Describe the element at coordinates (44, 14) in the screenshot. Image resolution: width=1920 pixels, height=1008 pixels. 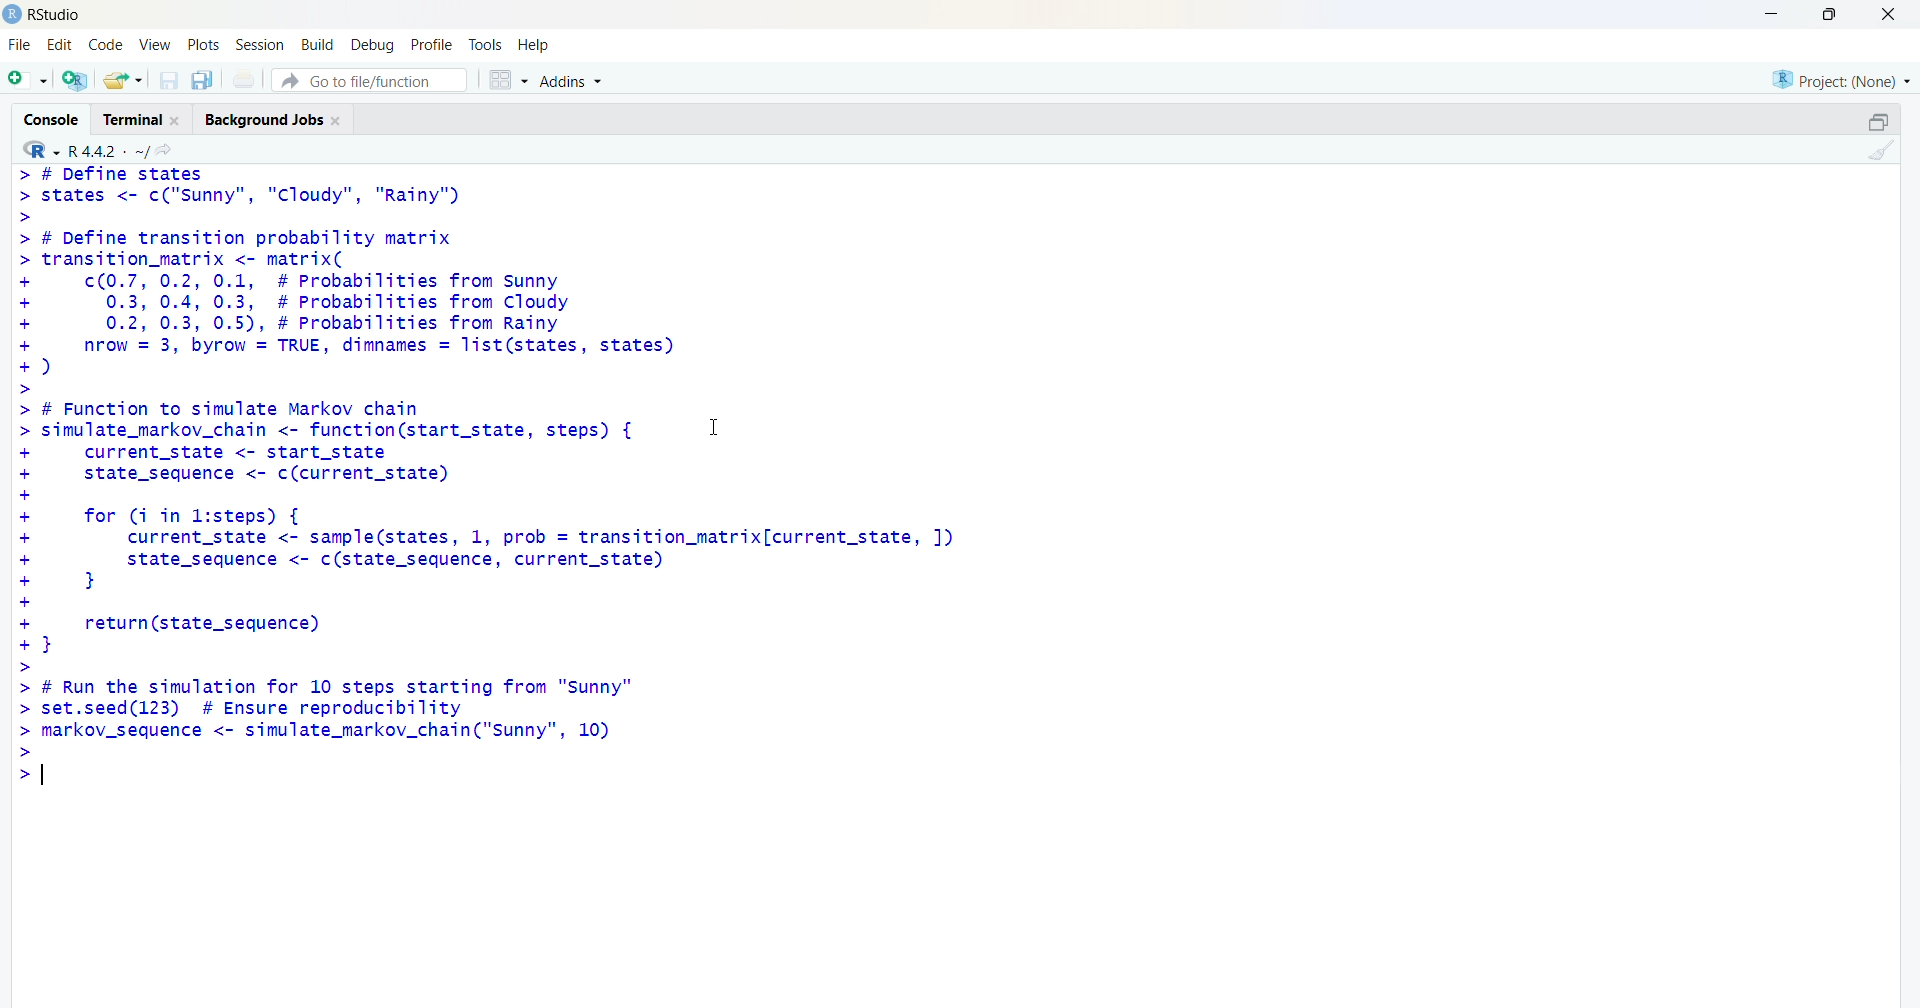
I see `rstudio` at that location.